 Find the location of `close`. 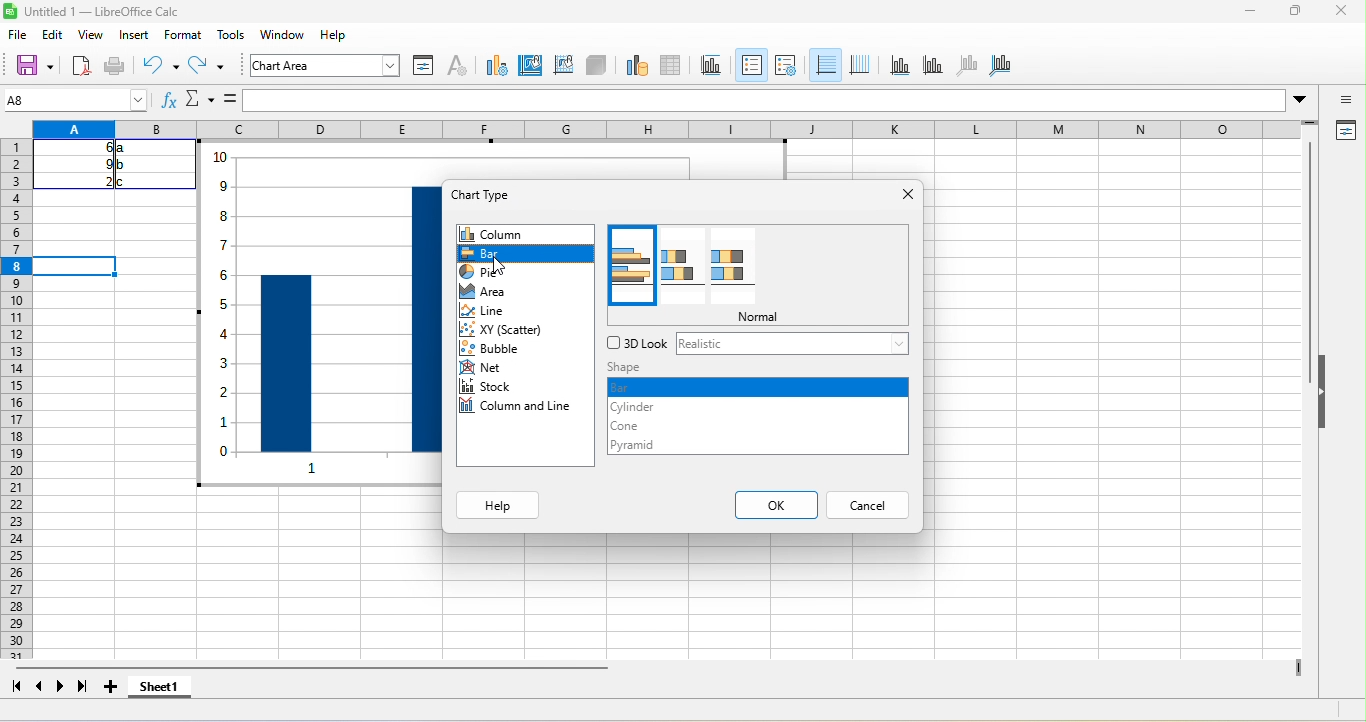

close is located at coordinates (1337, 12).